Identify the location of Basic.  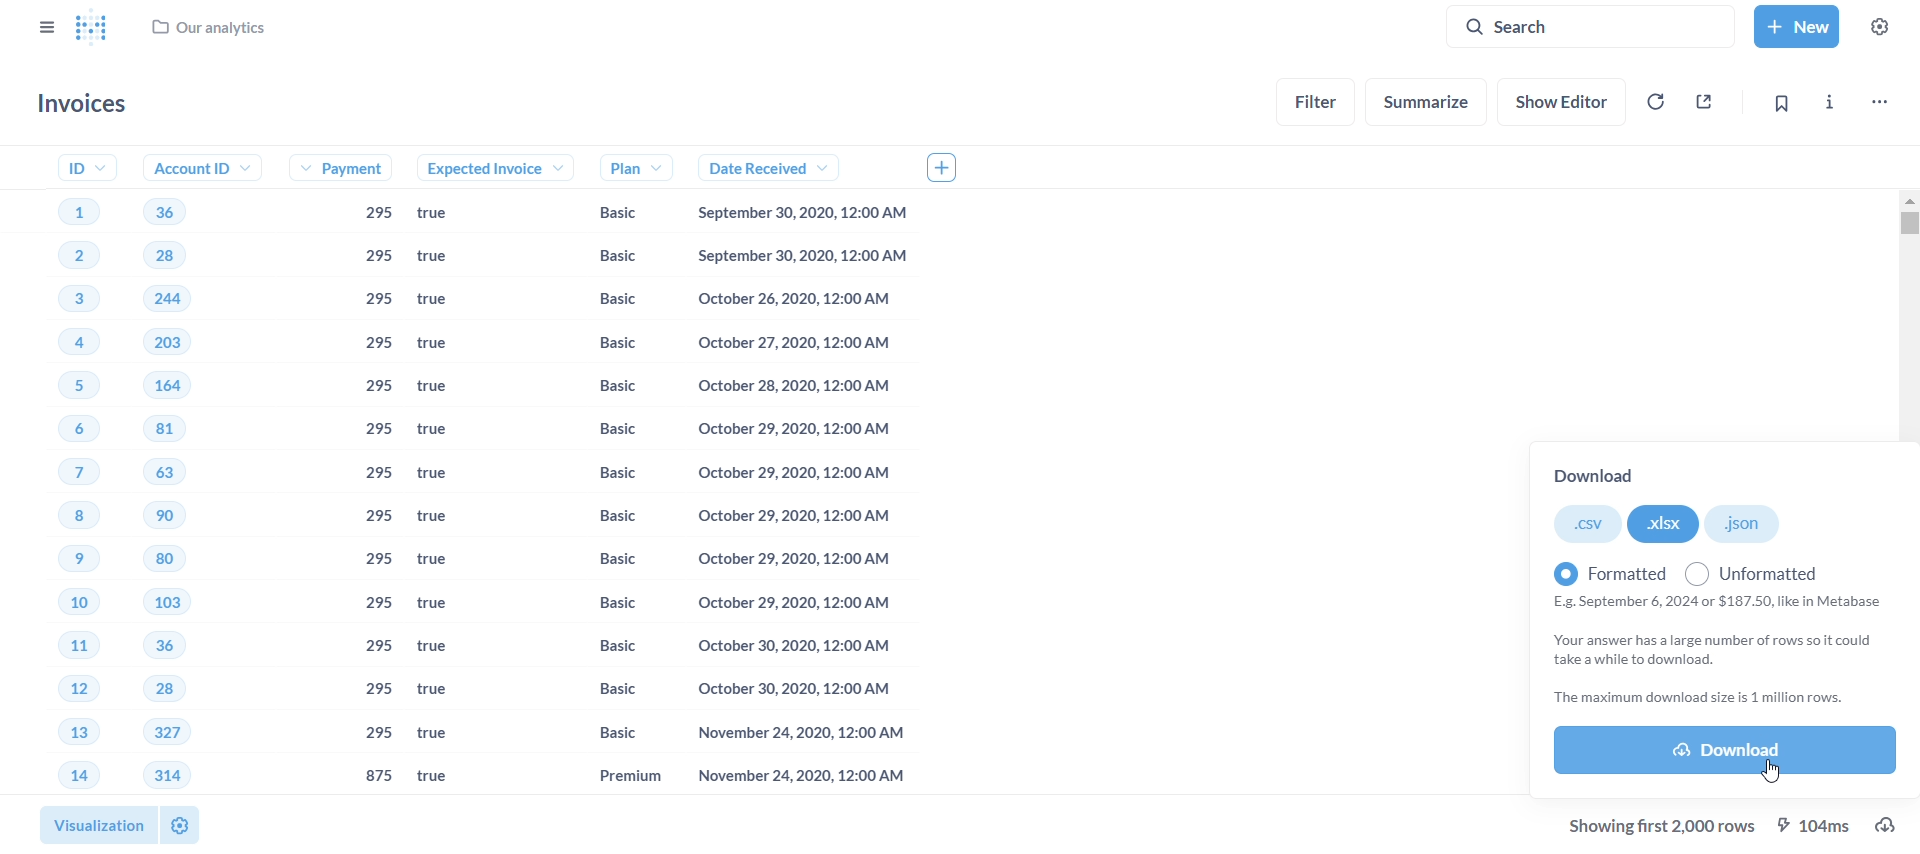
(609, 472).